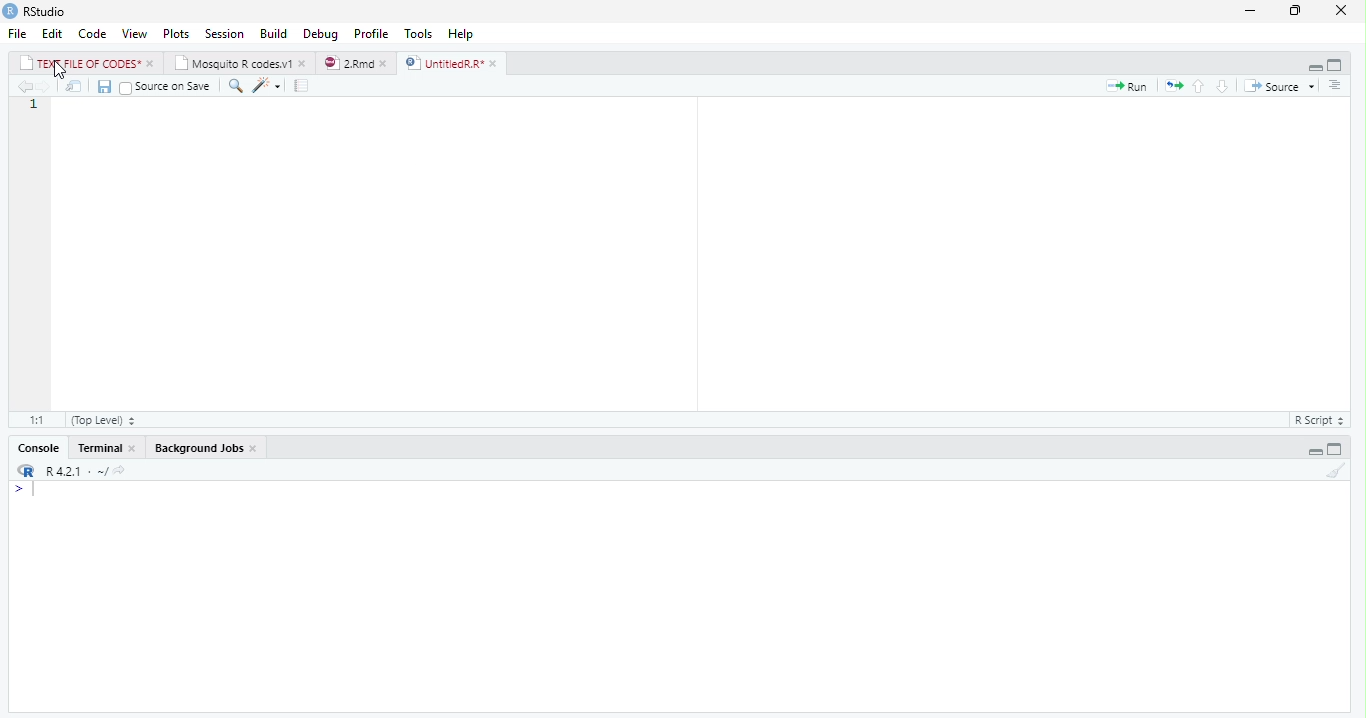 The width and height of the screenshot is (1366, 718). What do you see at coordinates (39, 447) in the screenshot?
I see `Console` at bounding box center [39, 447].